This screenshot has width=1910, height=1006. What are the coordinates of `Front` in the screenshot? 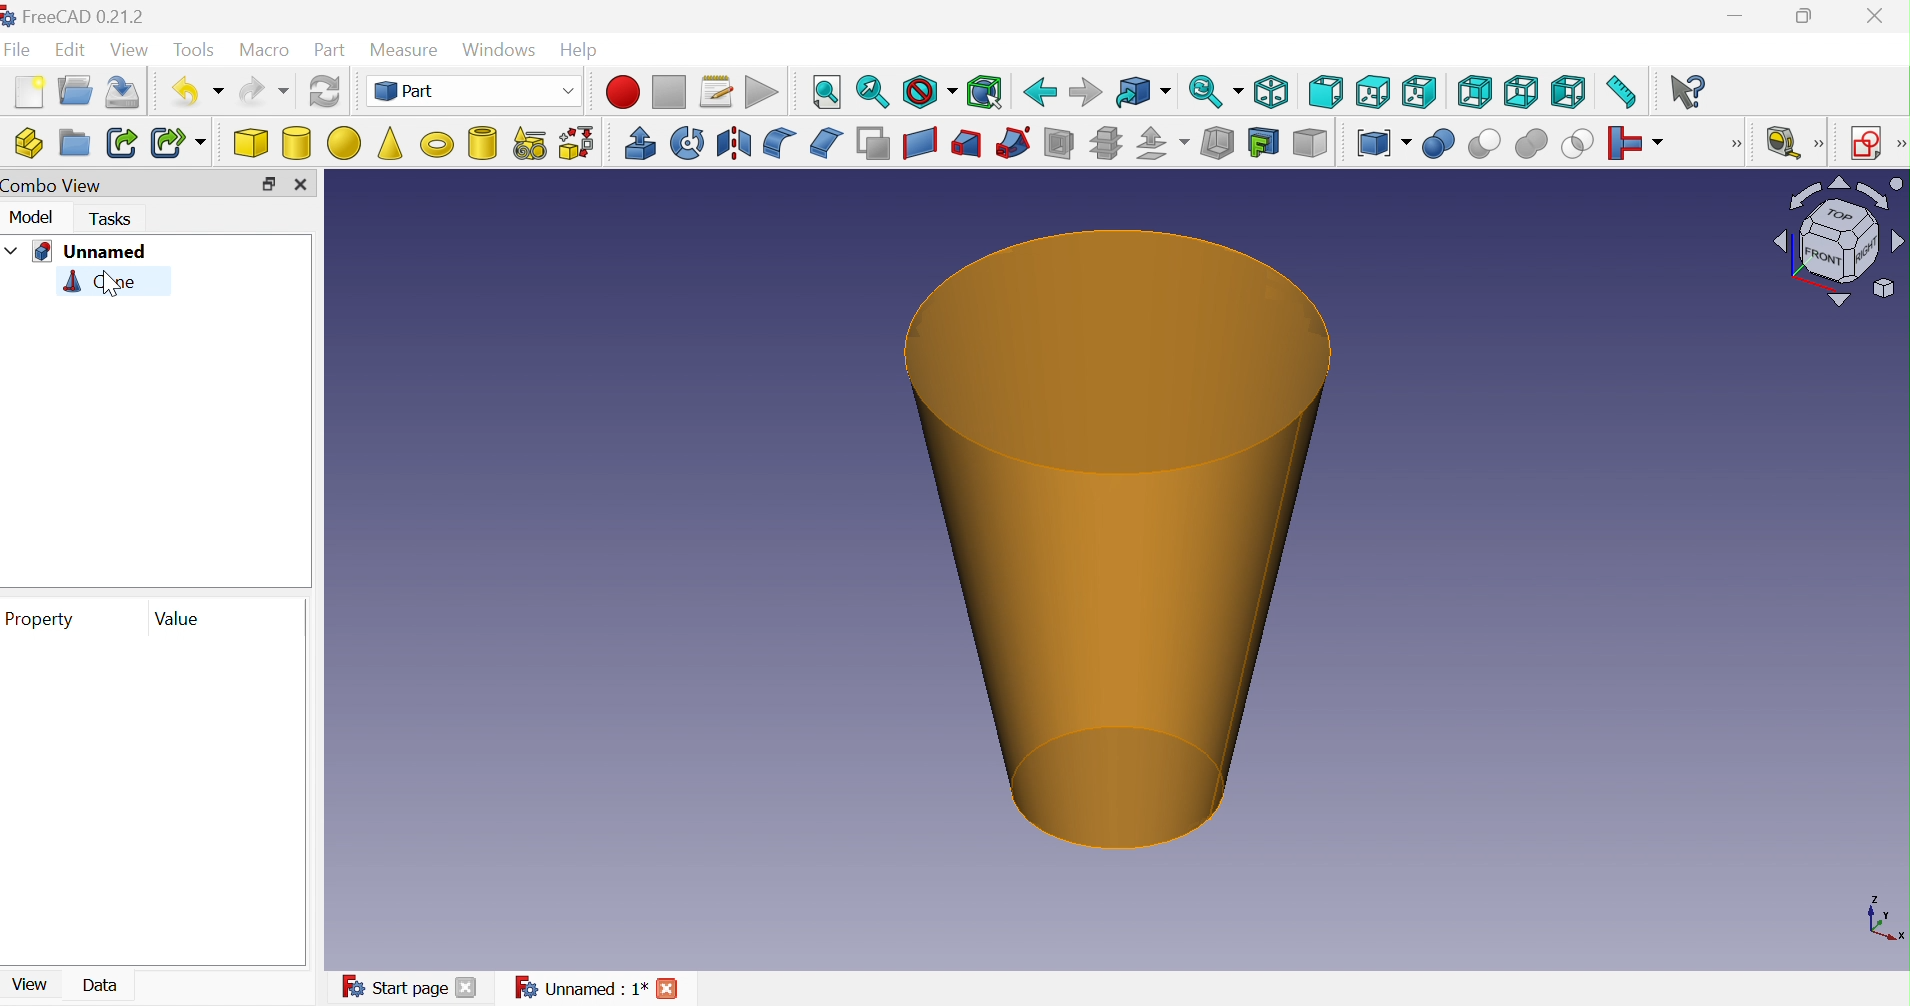 It's located at (1326, 93).